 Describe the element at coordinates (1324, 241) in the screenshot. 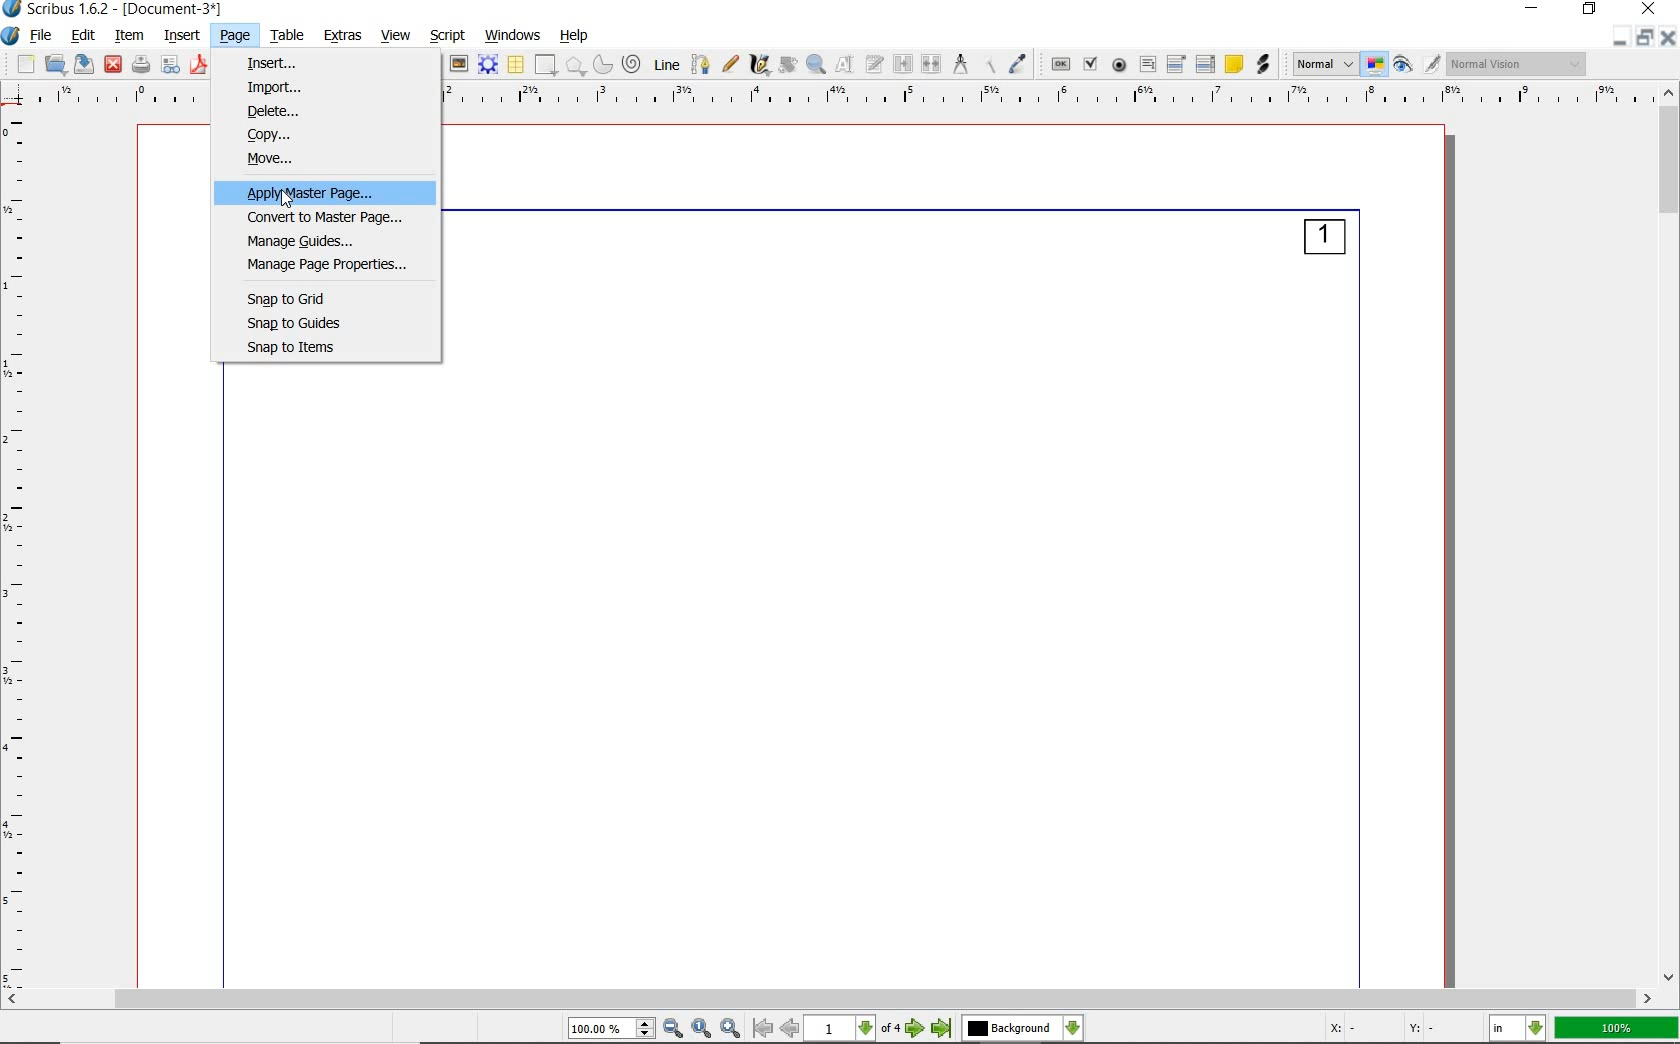

I see `1` at that location.